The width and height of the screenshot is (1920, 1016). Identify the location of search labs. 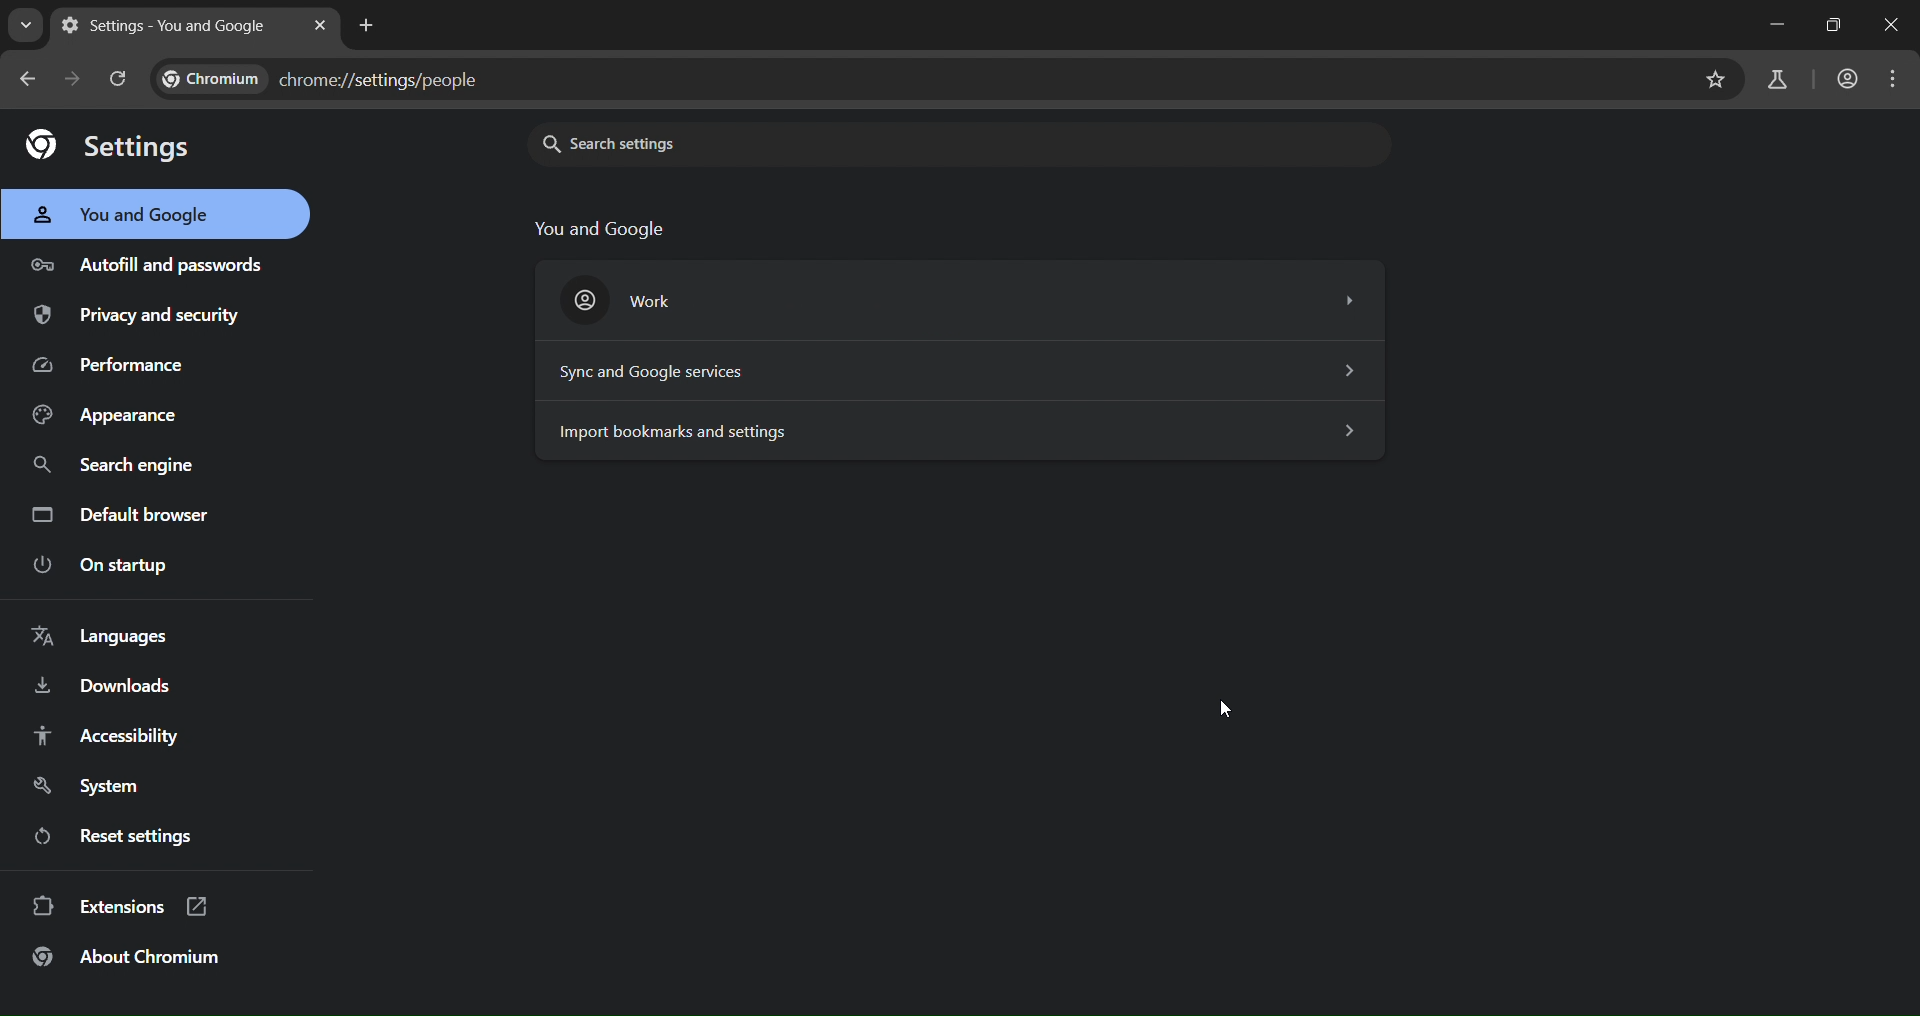
(1770, 81).